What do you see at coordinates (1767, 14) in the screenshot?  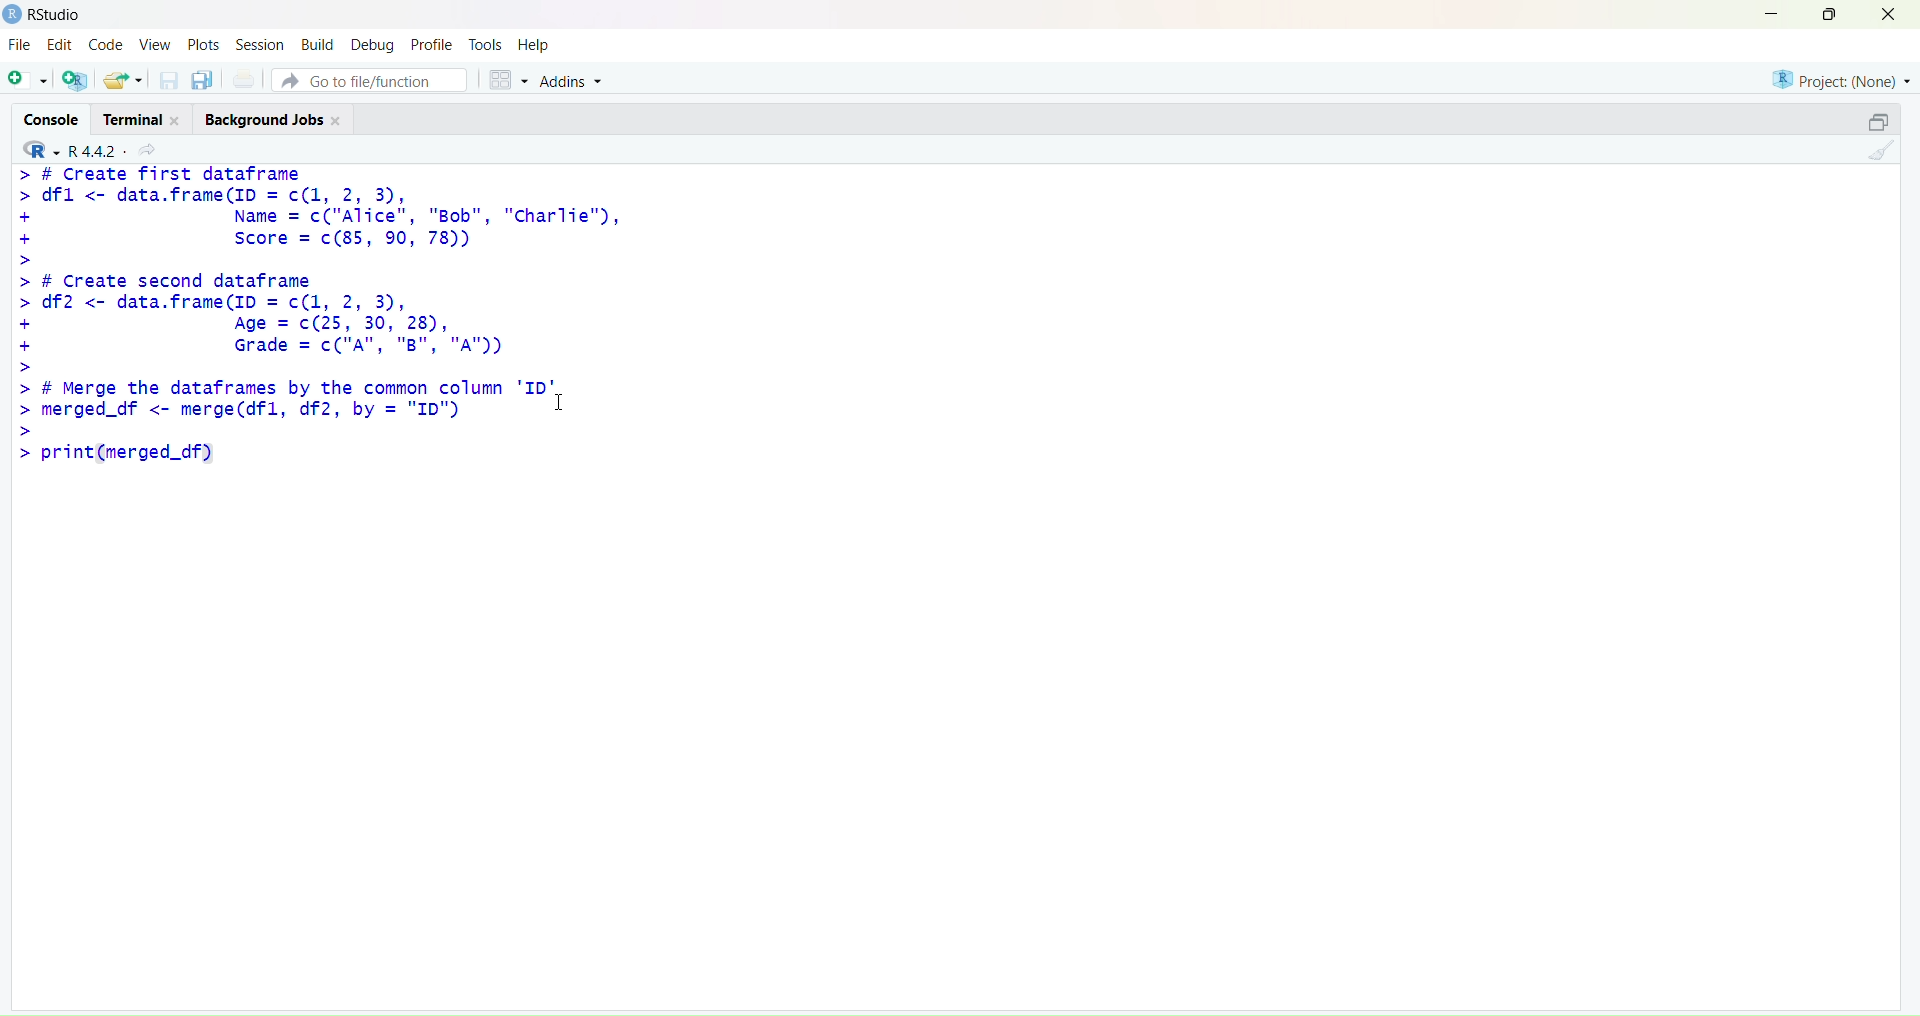 I see `minimize` at bounding box center [1767, 14].